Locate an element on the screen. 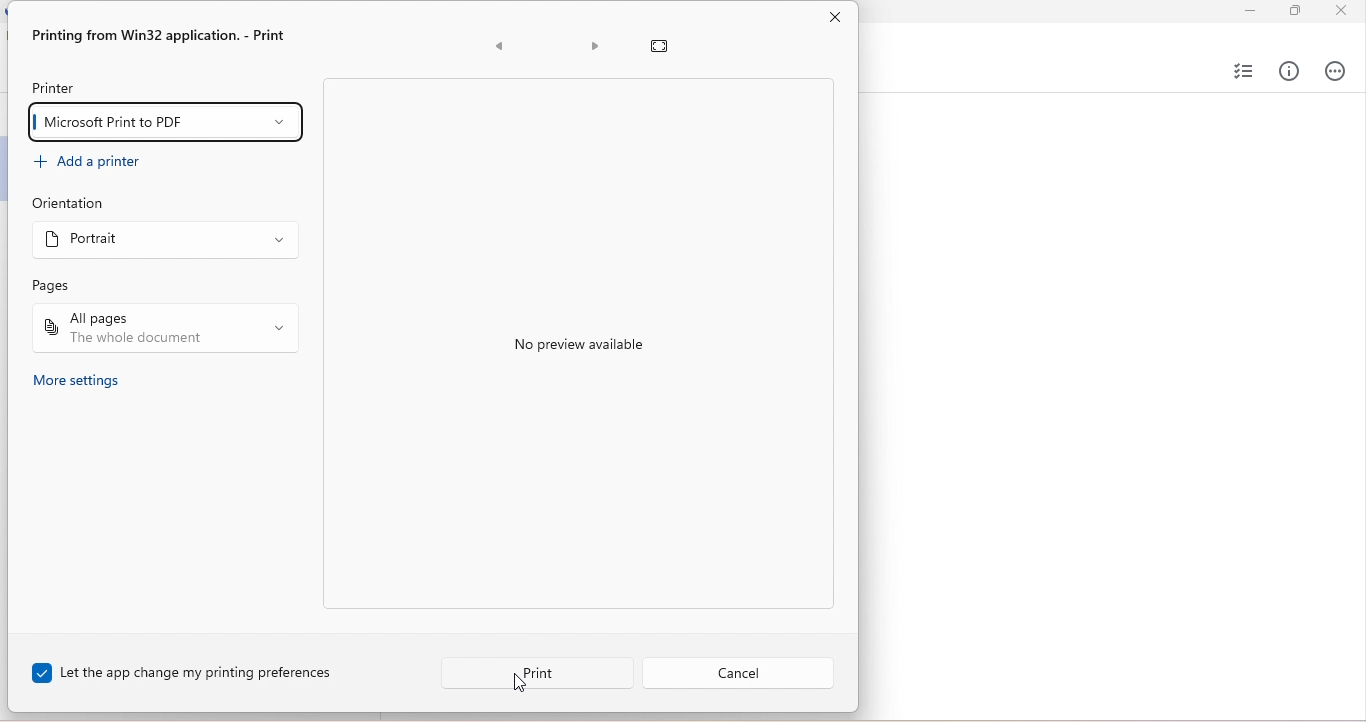  print is located at coordinates (532, 669).